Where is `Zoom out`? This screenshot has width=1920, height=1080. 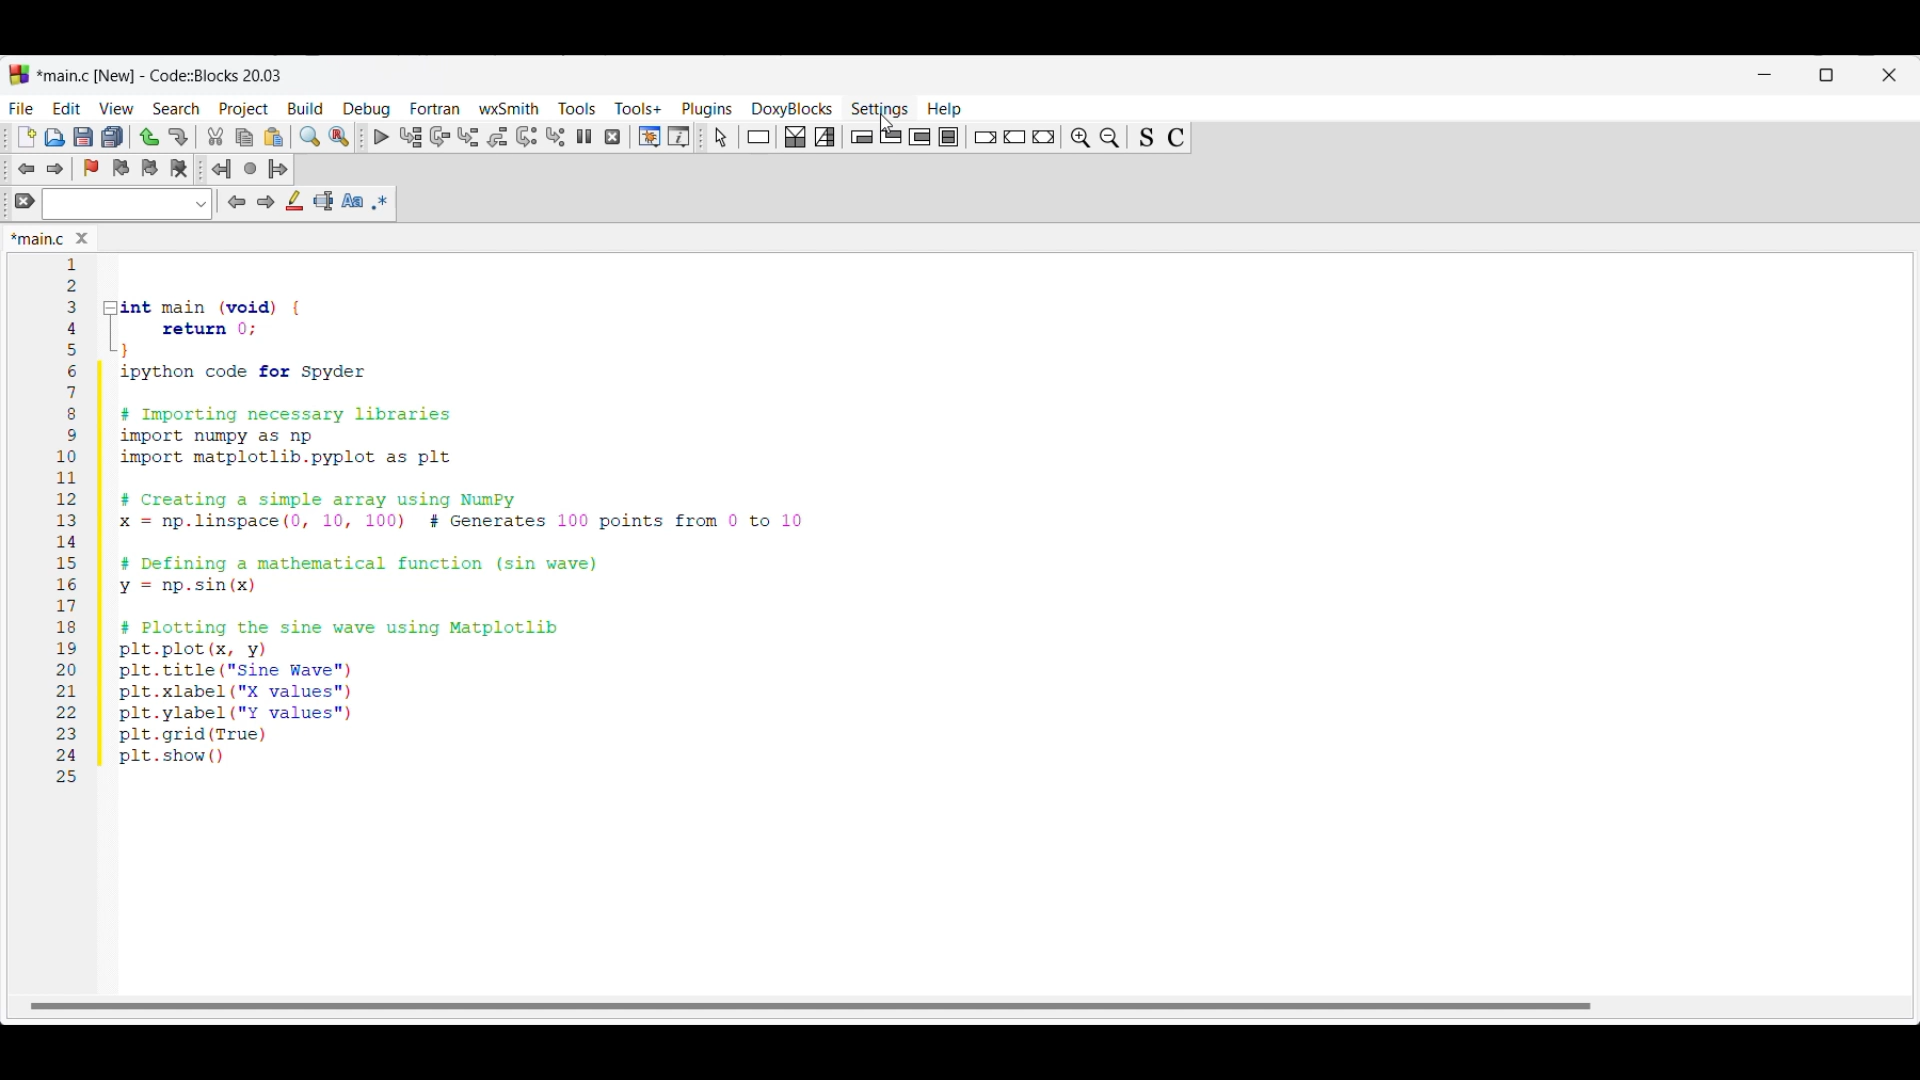 Zoom out is located at coordinates (1110, 137).